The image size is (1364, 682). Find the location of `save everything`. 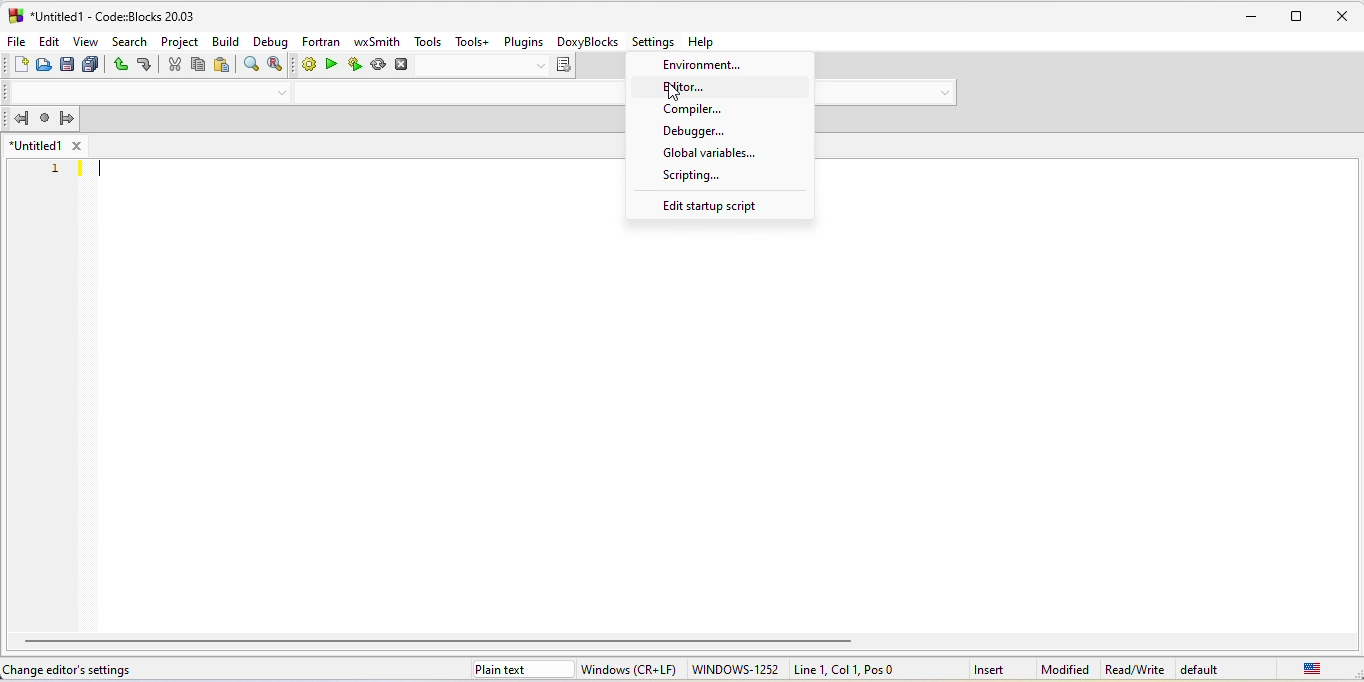

save everything is located at coordinates (91, 65).